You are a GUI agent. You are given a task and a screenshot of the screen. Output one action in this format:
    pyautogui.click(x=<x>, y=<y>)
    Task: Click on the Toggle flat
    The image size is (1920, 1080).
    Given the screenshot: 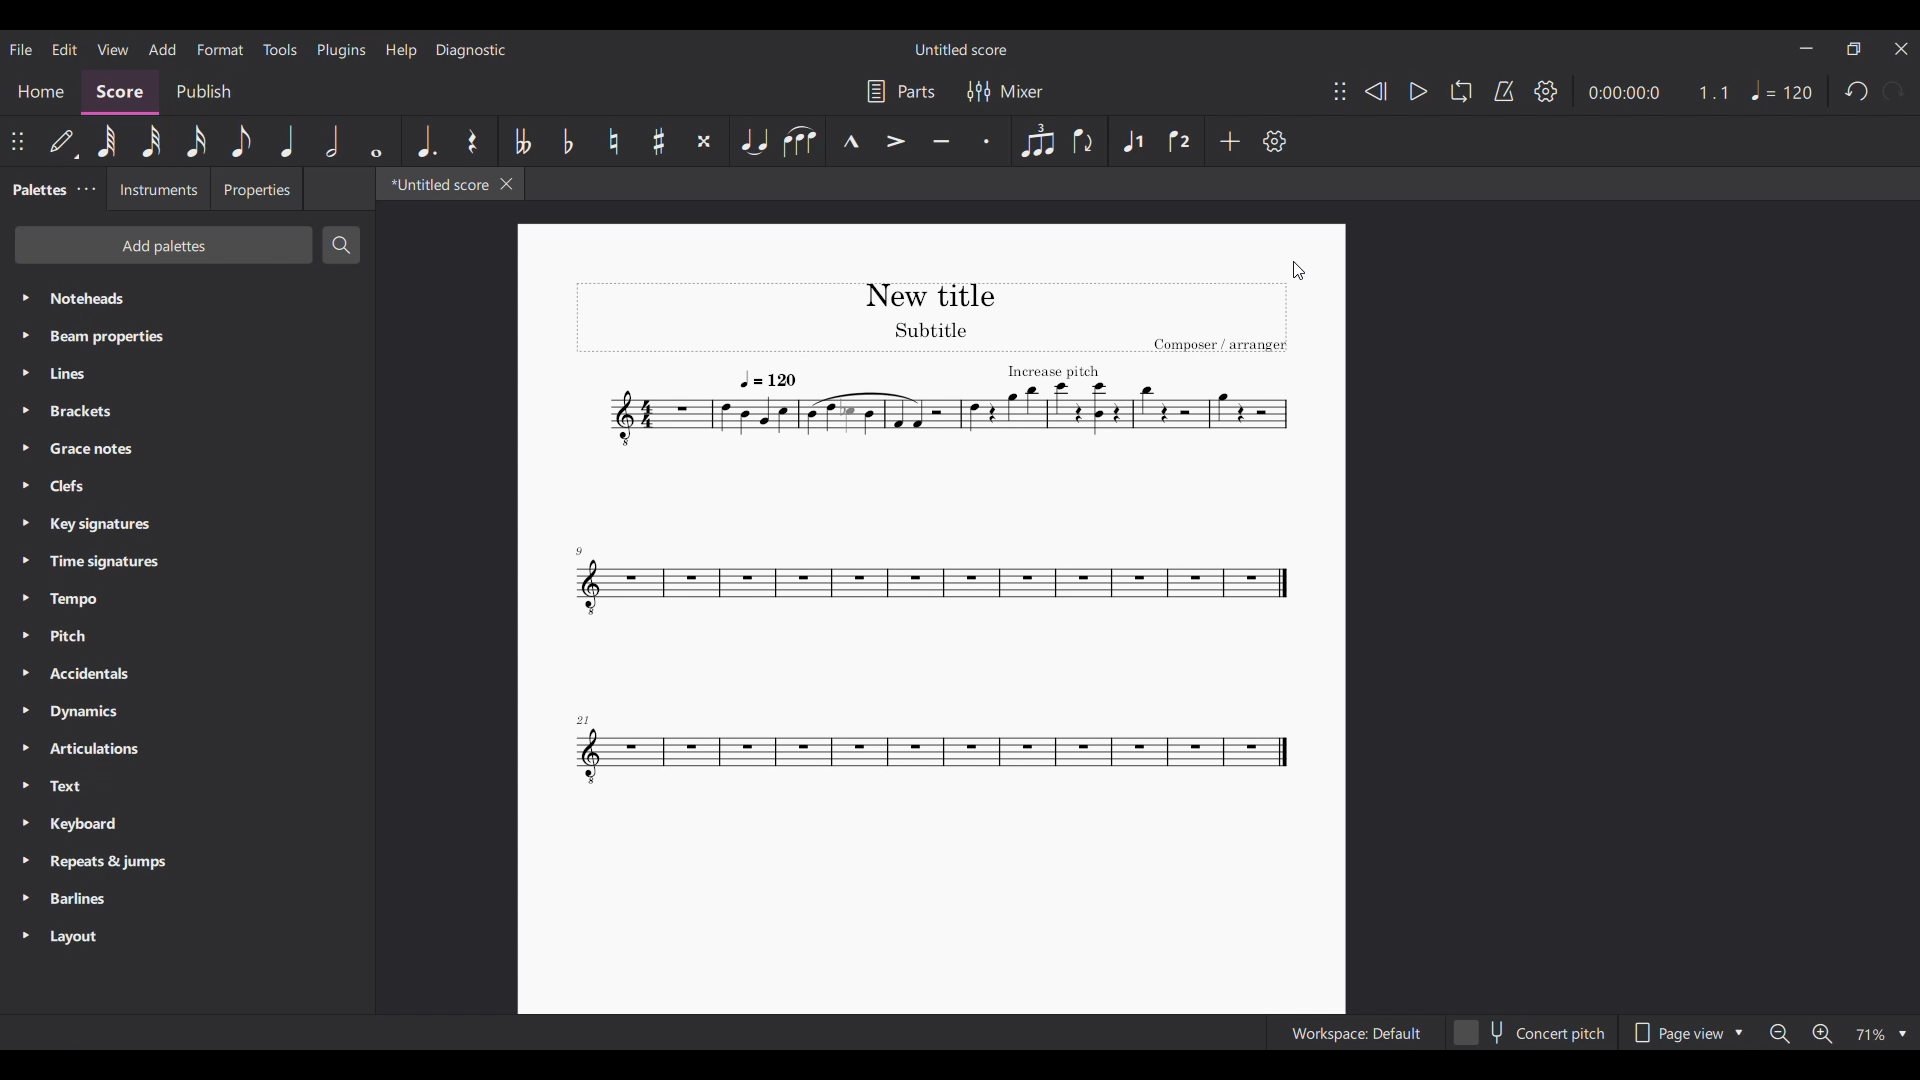 What is the action you would take?
    pyautogui.click(x=567, y=140)
    